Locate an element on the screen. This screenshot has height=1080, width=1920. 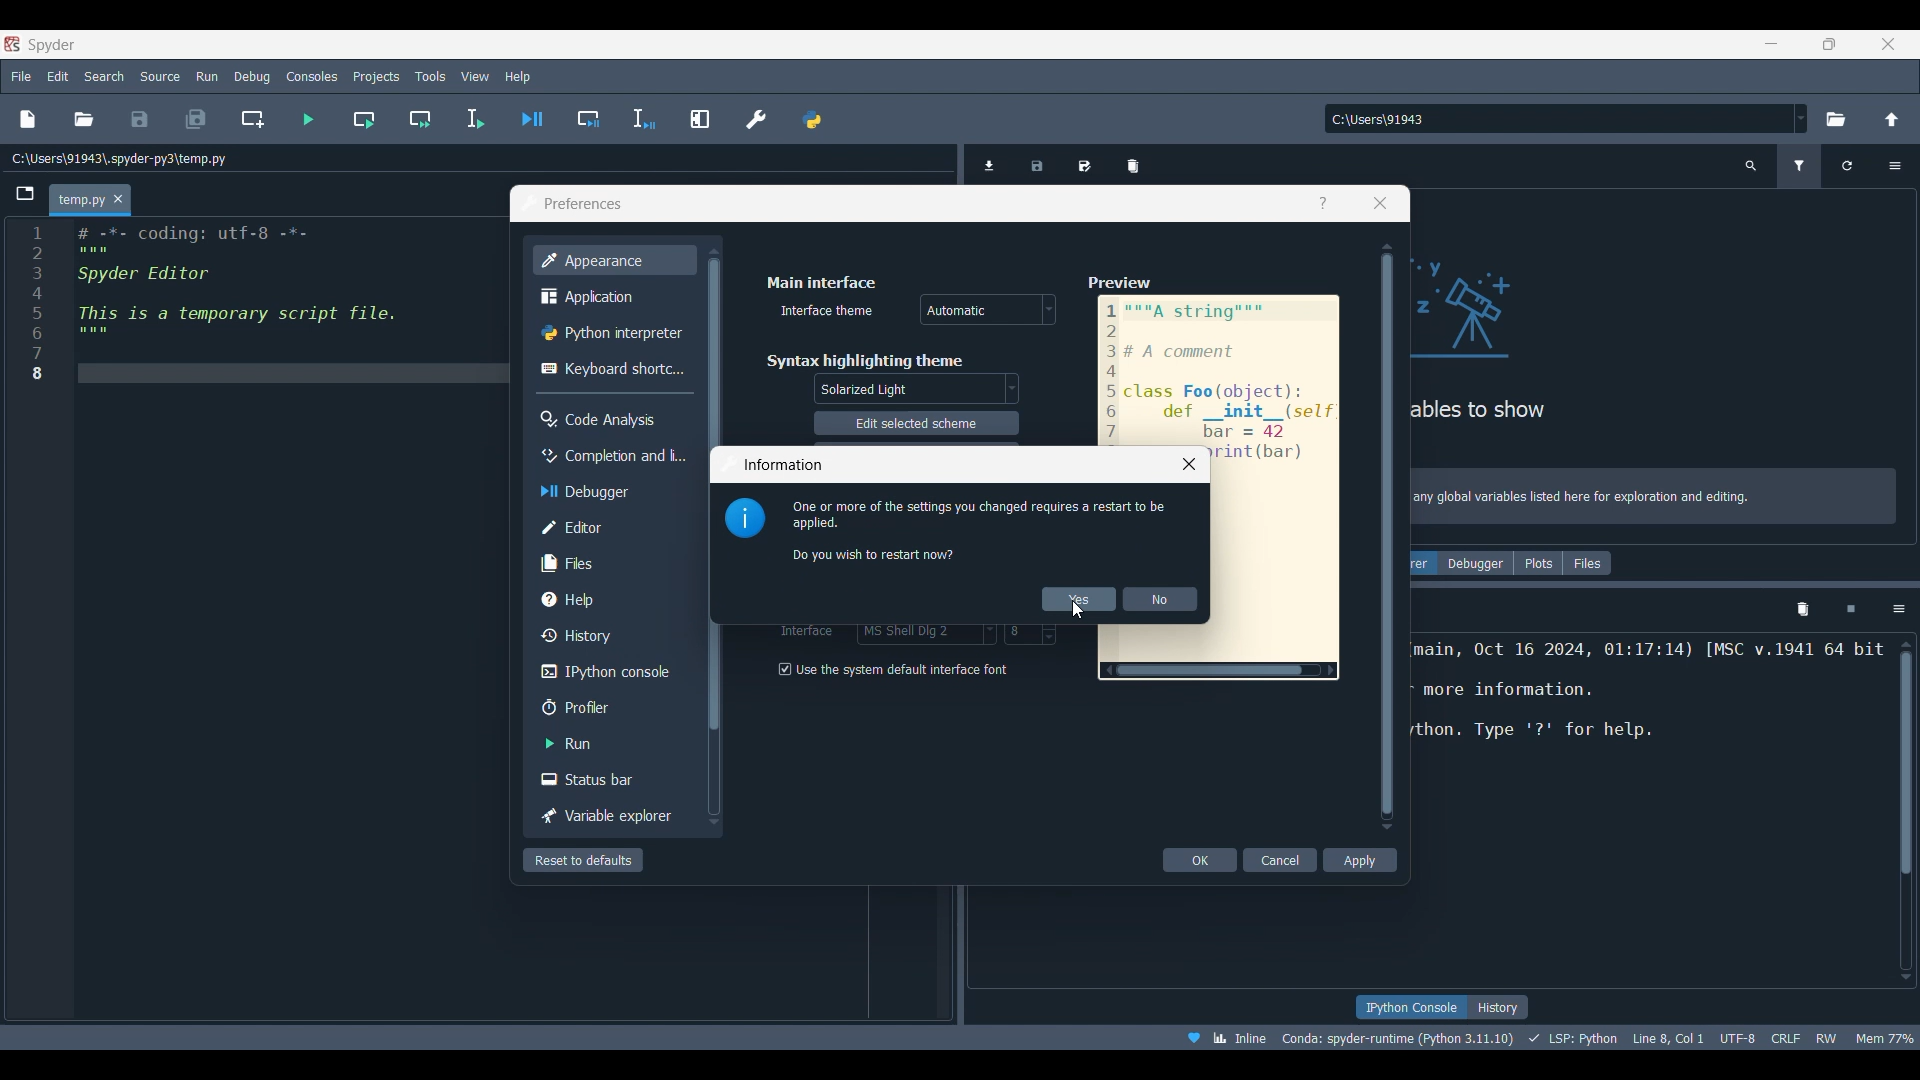
IPython console is located at coordinates (611, 672).